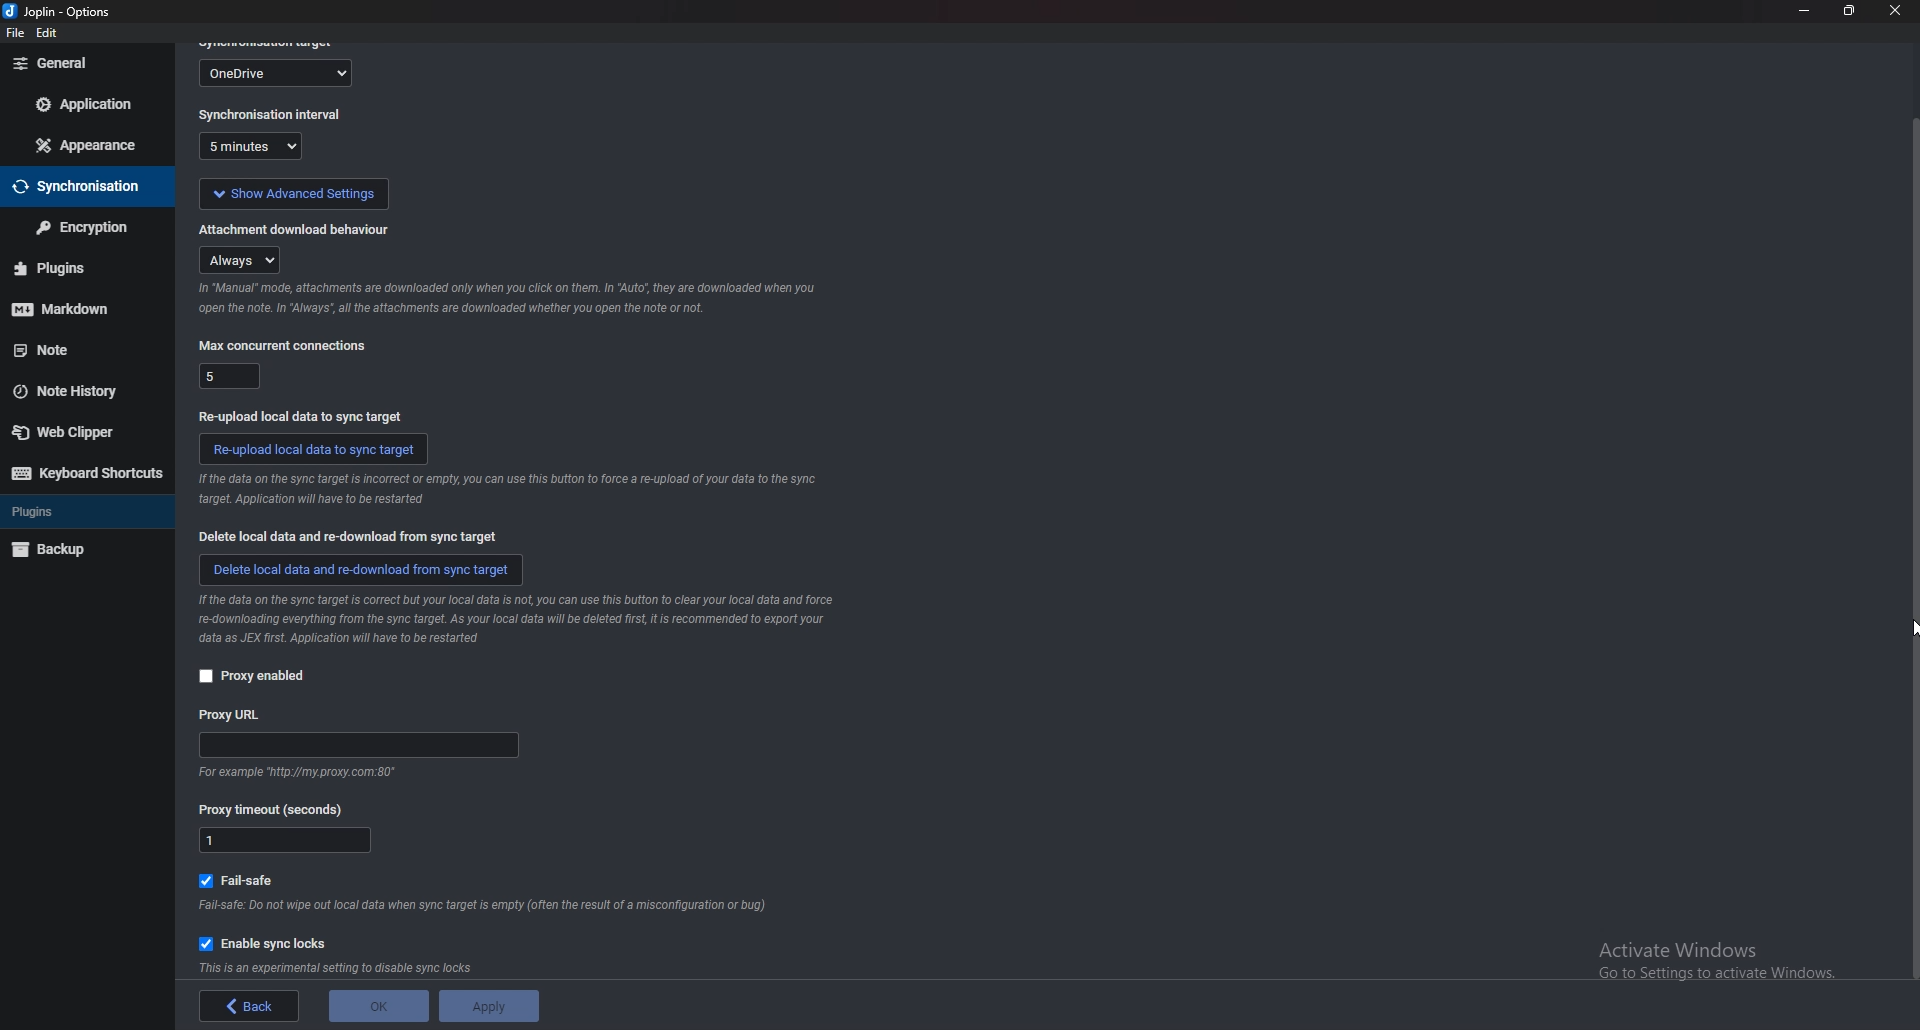 The height and width of the screenshot is (1030, 1920). What do you see at coordinates (232, 714) in the screenshot?
I see `proxy url` at bounding box center [232, 714].